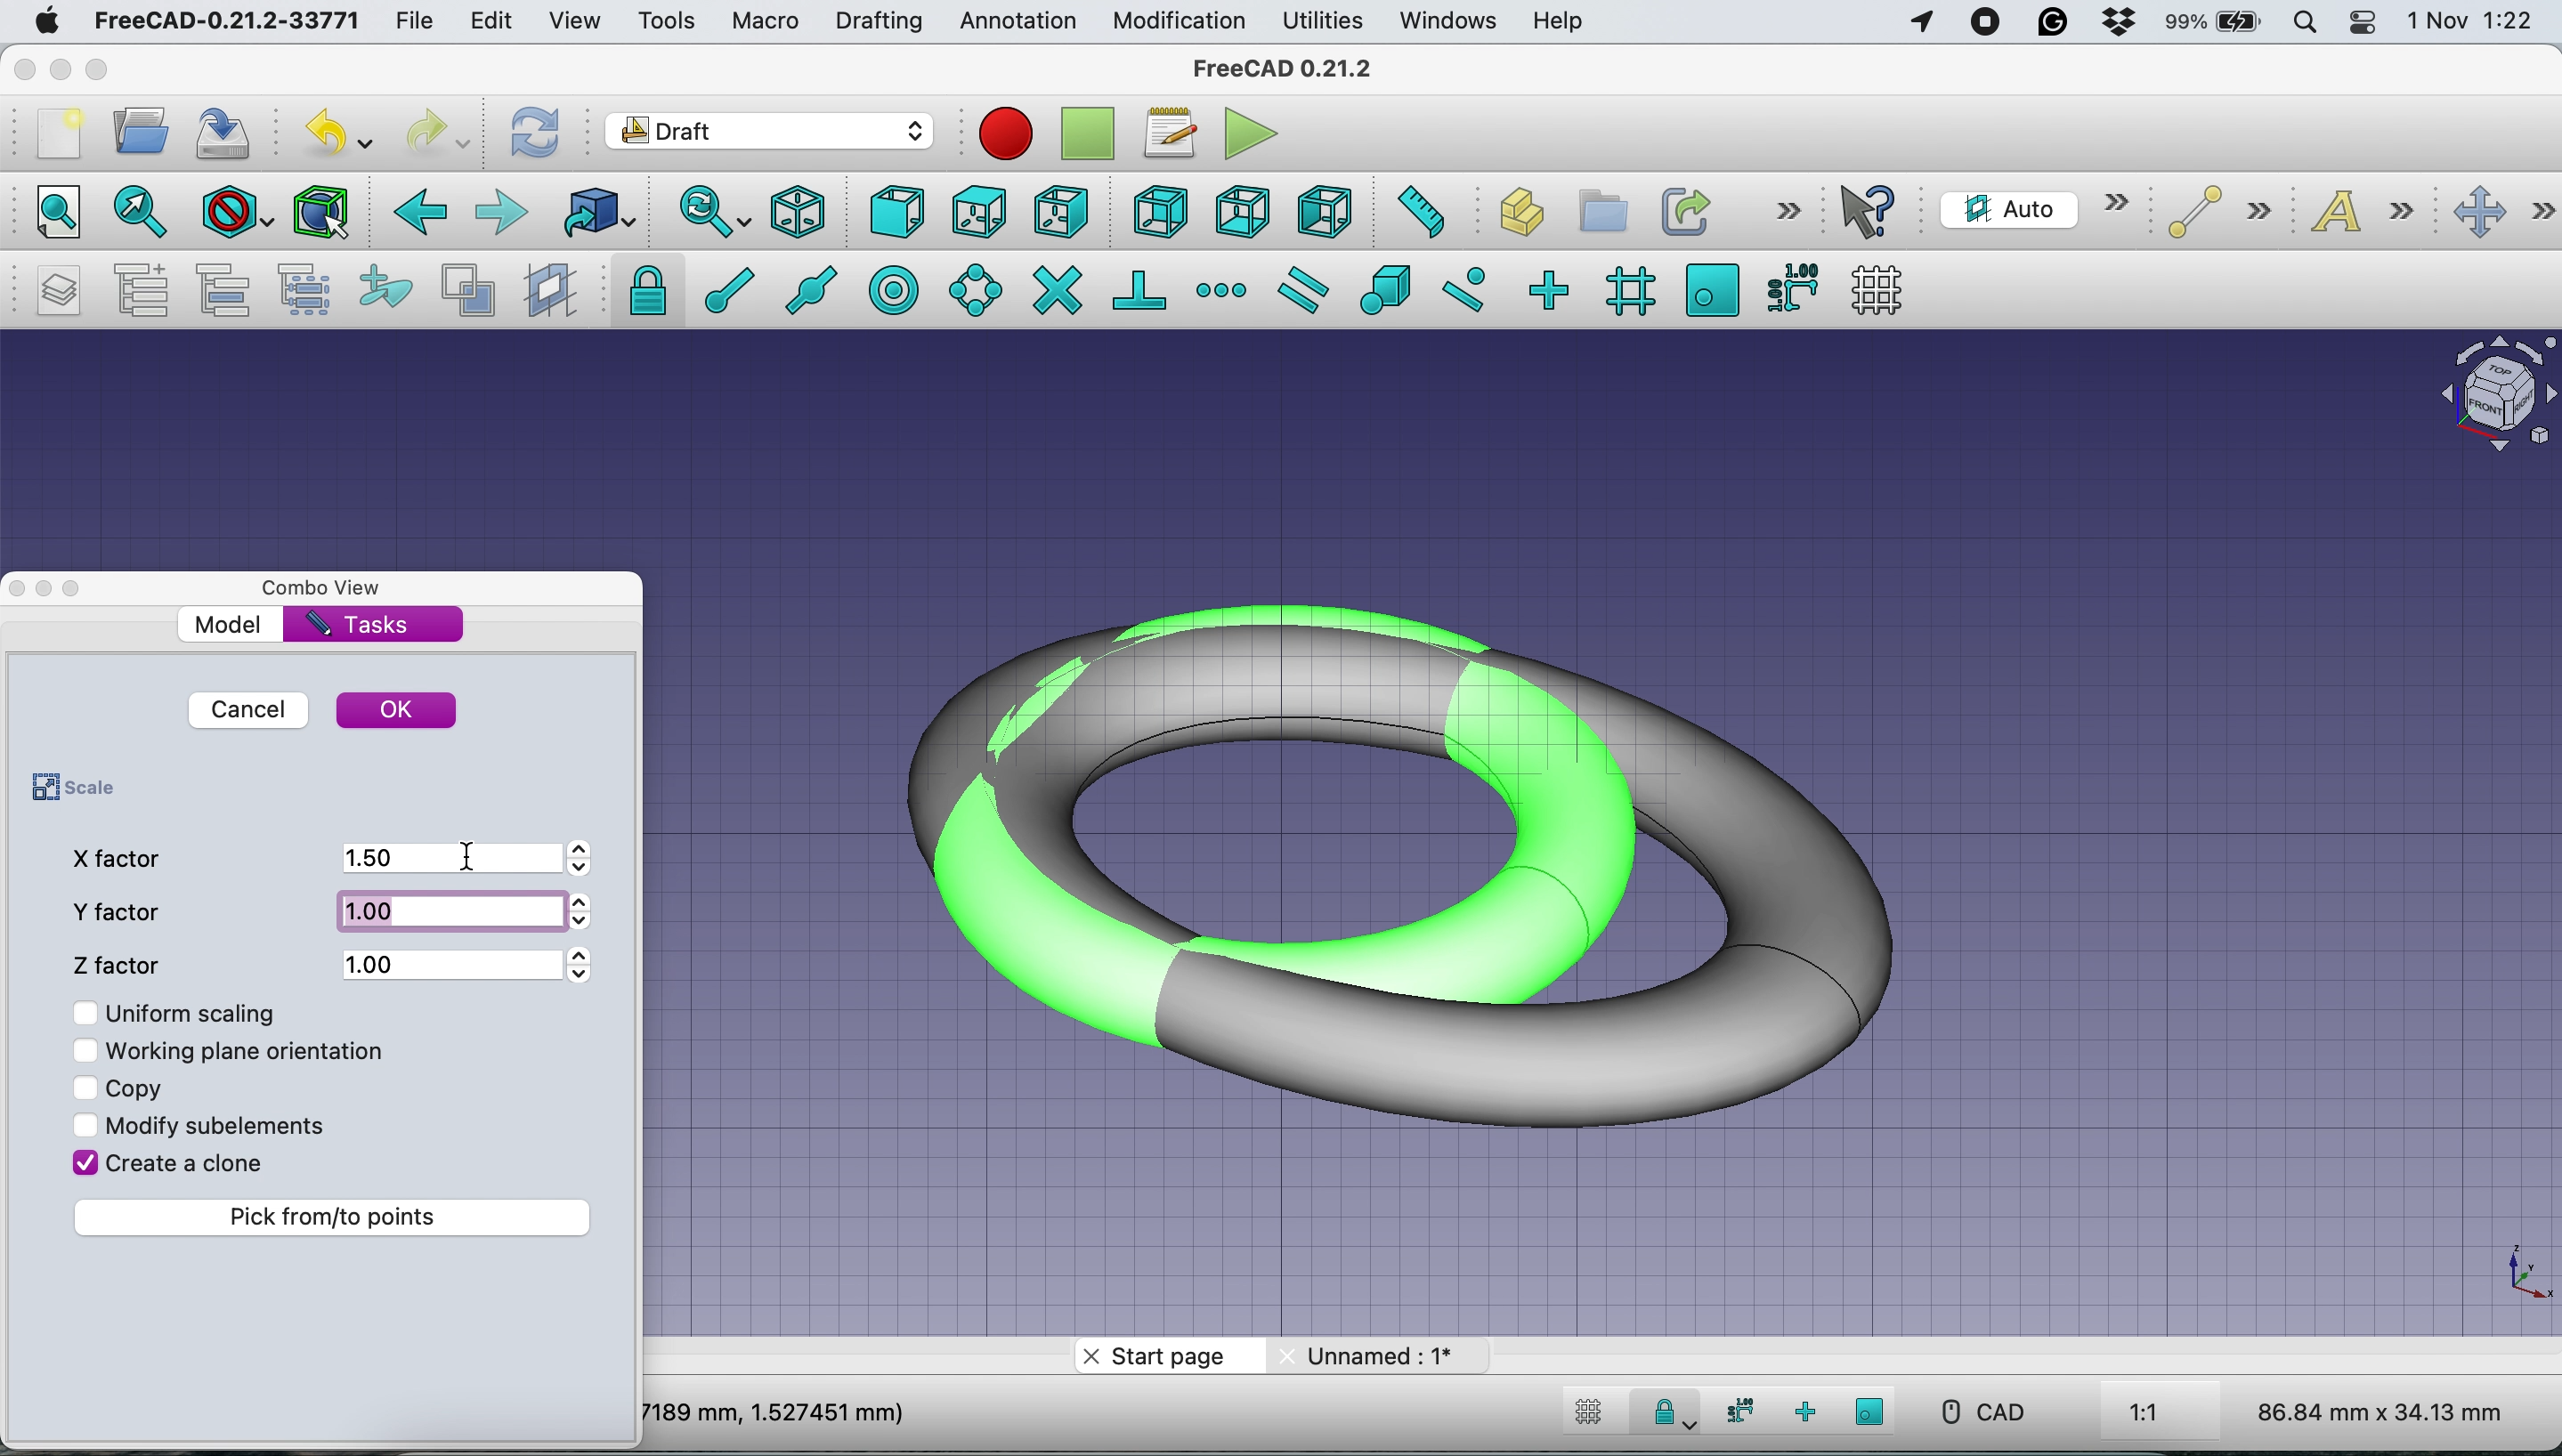 The height and width of the screenshot is (1456, 2562). Describe the element at coordinates (1512, 214) in the screenshot. I see `create part` at that location.